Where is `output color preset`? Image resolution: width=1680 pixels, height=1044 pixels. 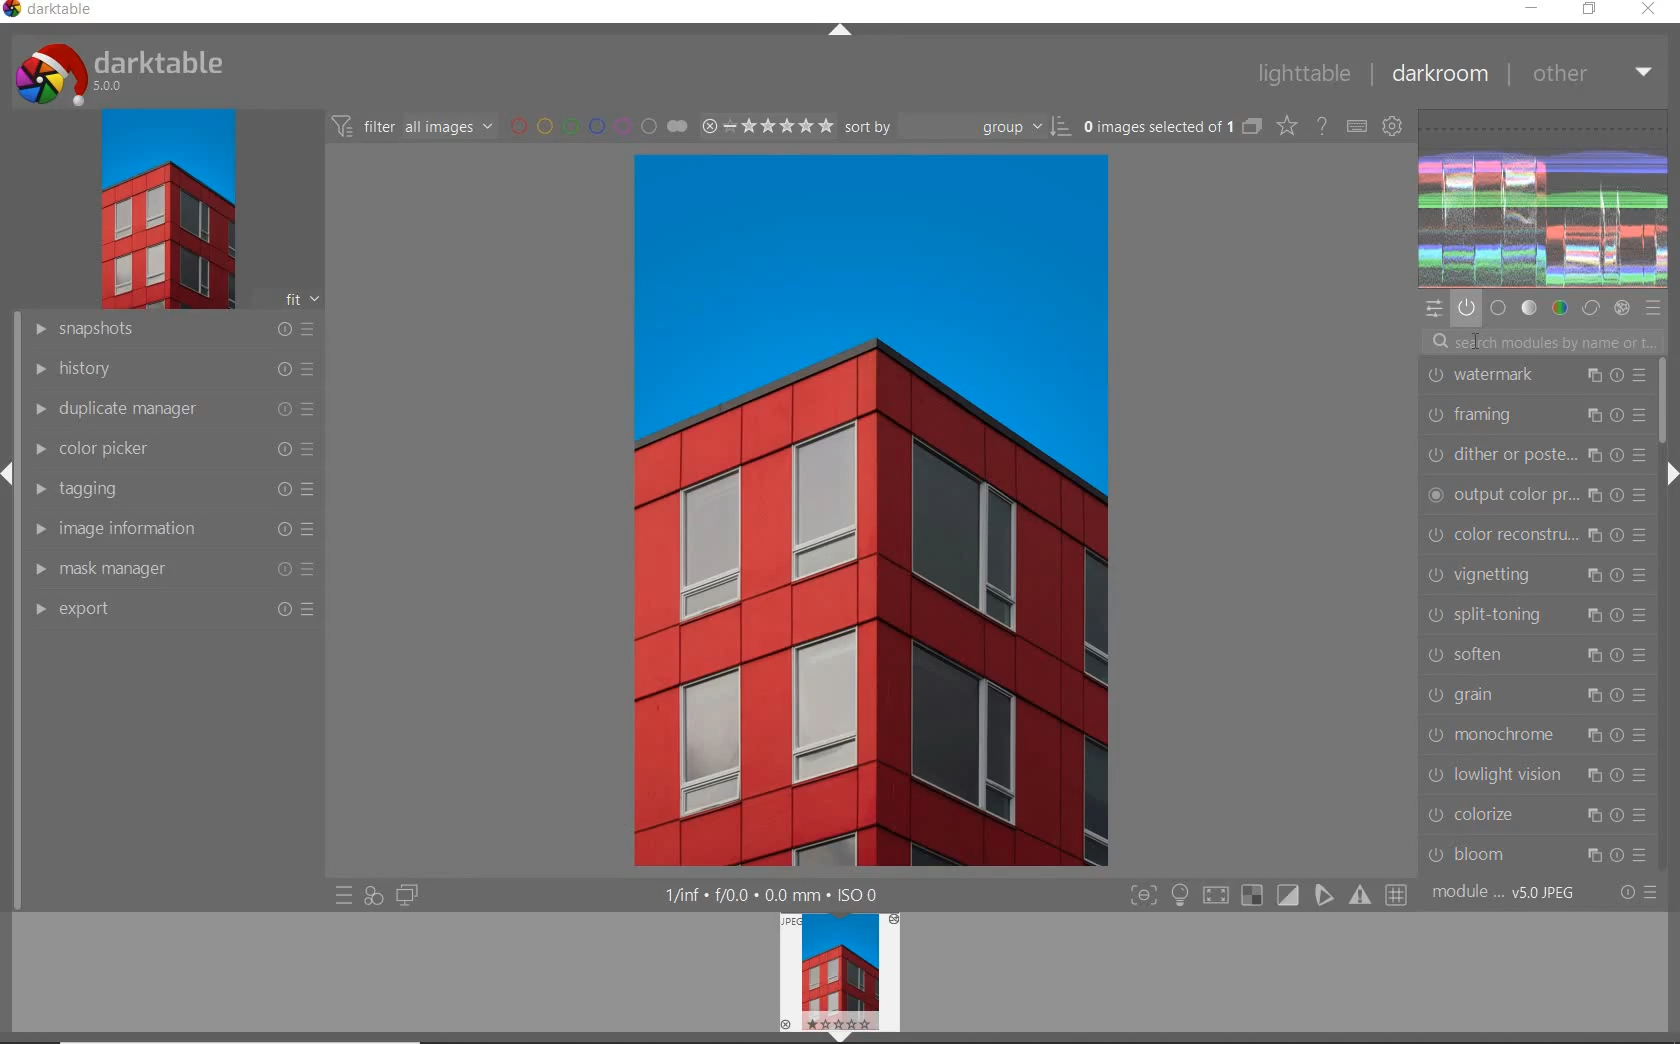
output color preset is located at coordinates (1536, 497).